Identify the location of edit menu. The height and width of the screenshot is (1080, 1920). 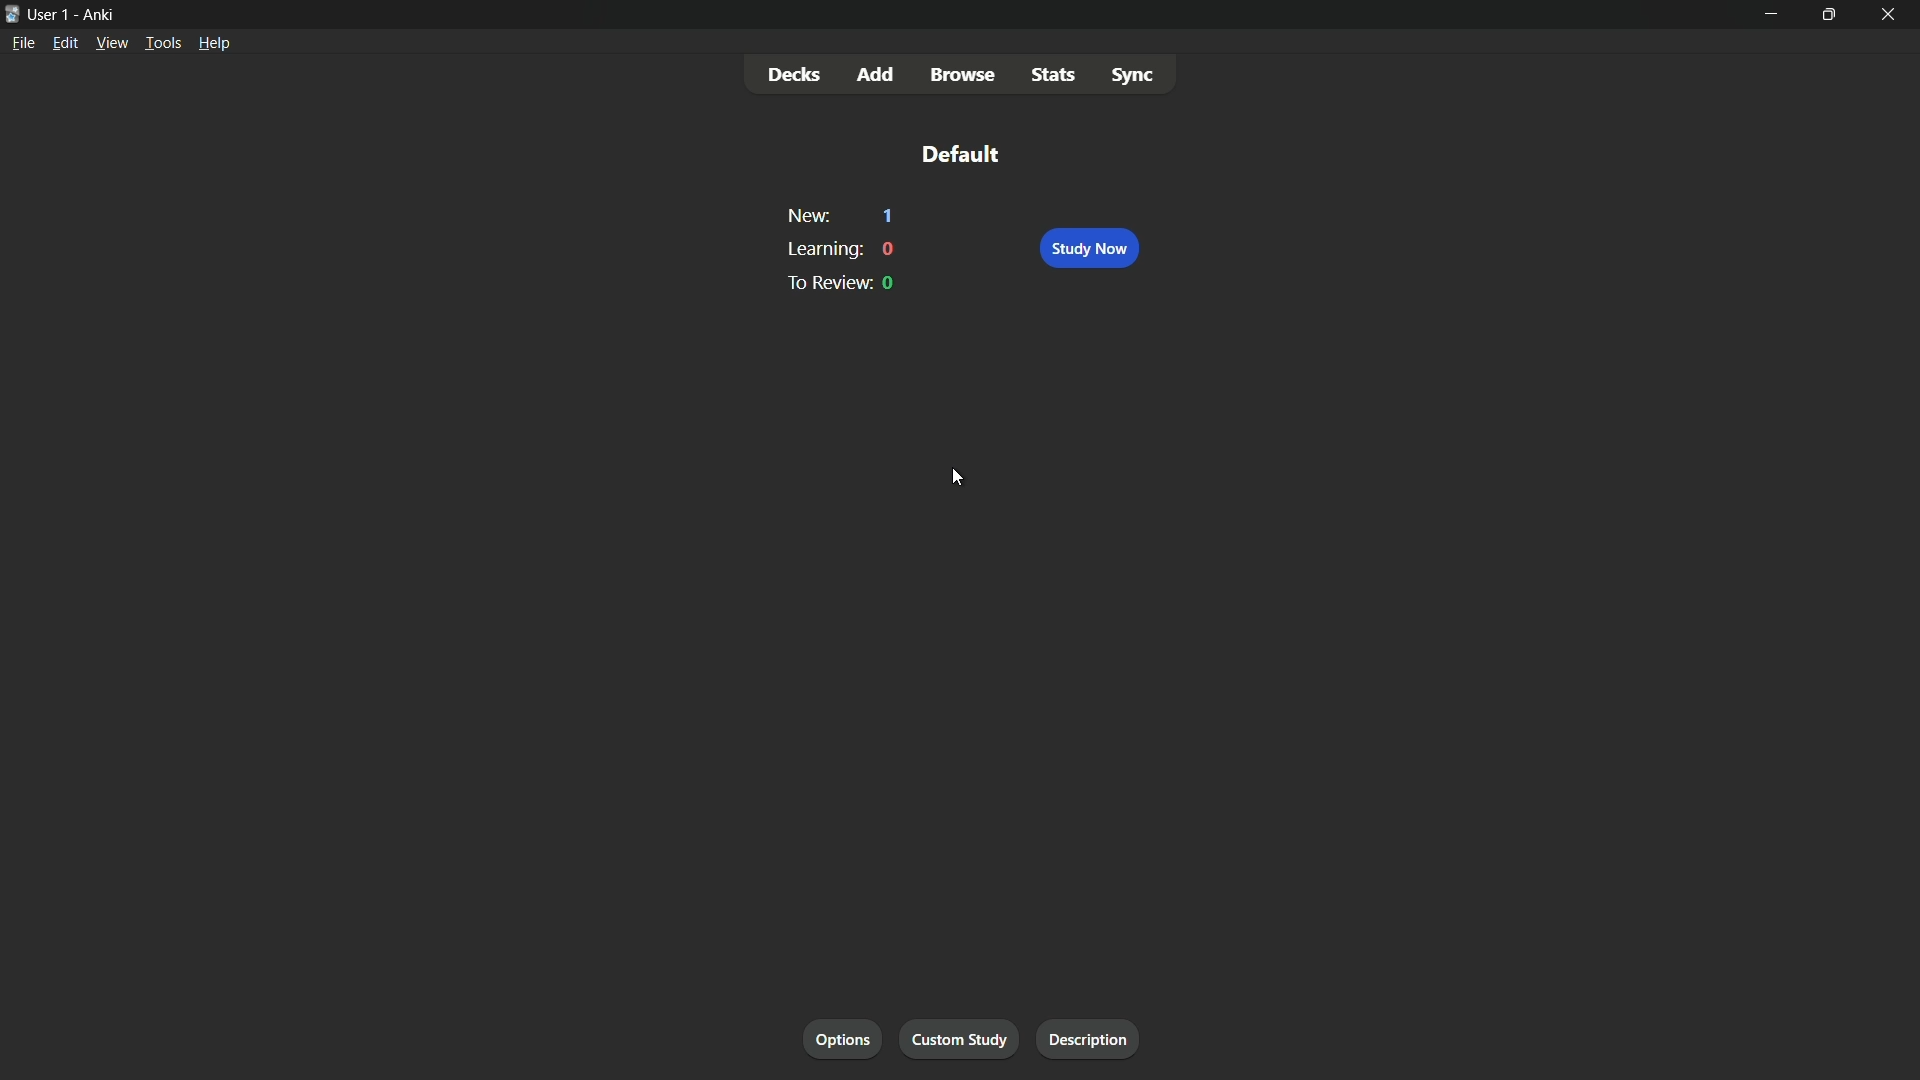
(68, 42).